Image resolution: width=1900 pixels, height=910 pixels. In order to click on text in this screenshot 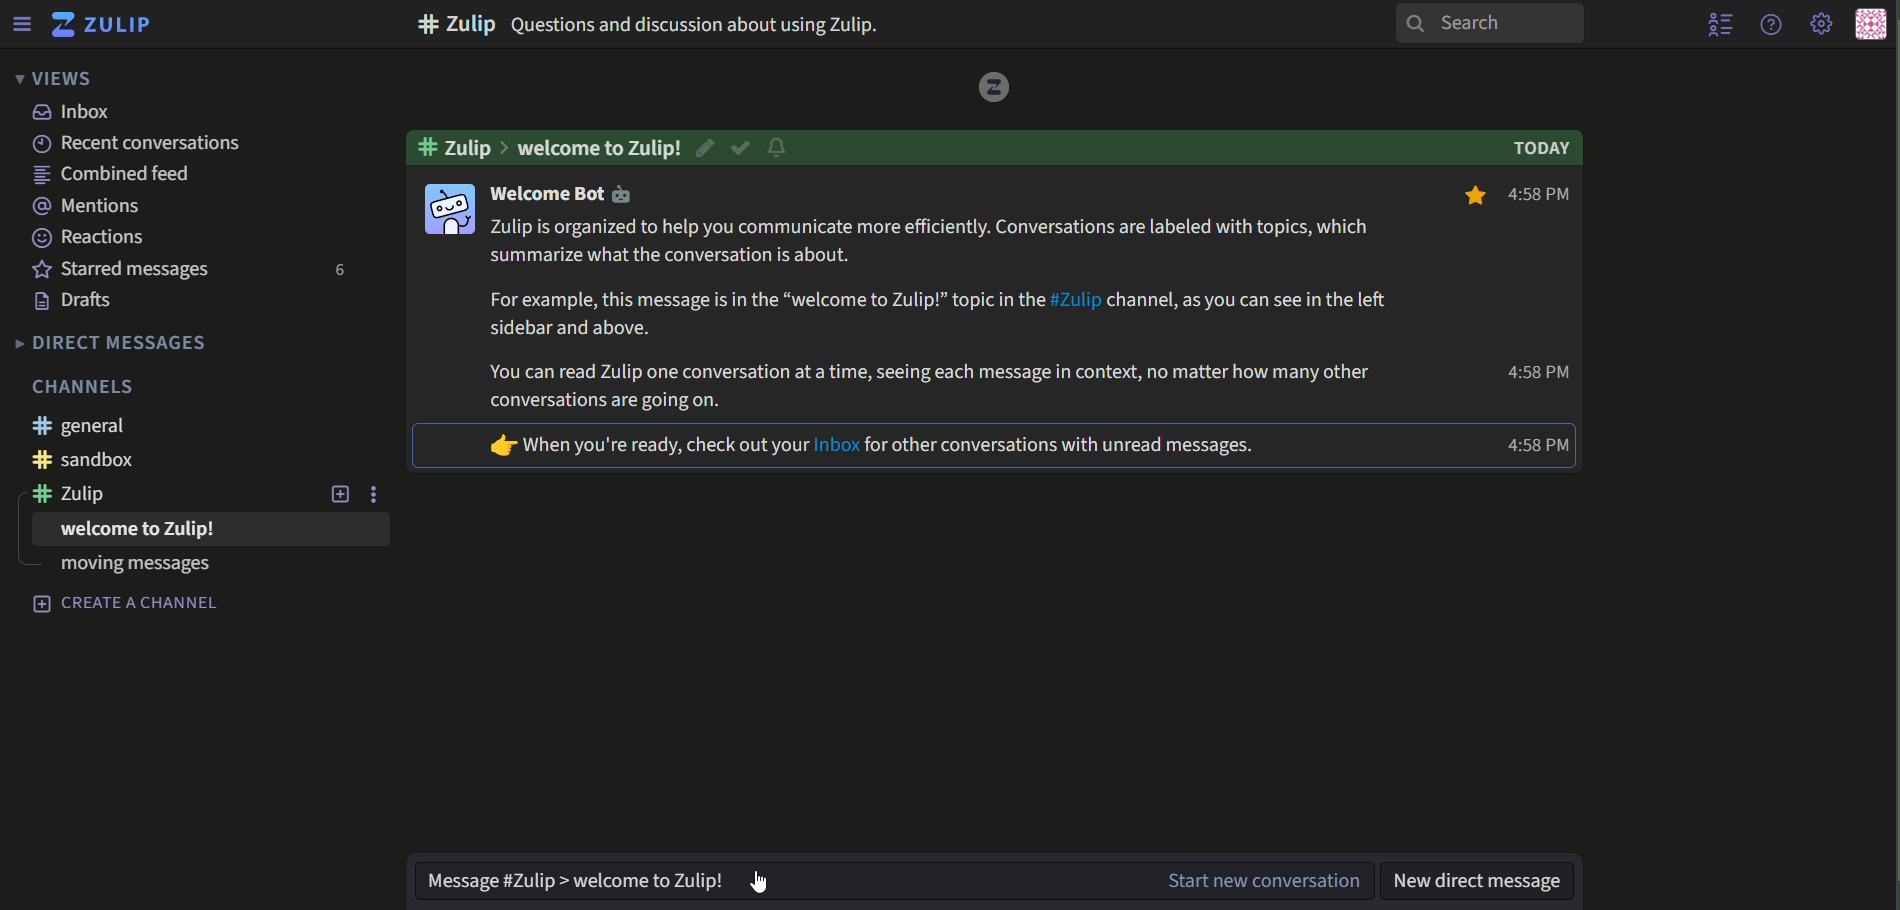, I will do `click(76, 113)`.